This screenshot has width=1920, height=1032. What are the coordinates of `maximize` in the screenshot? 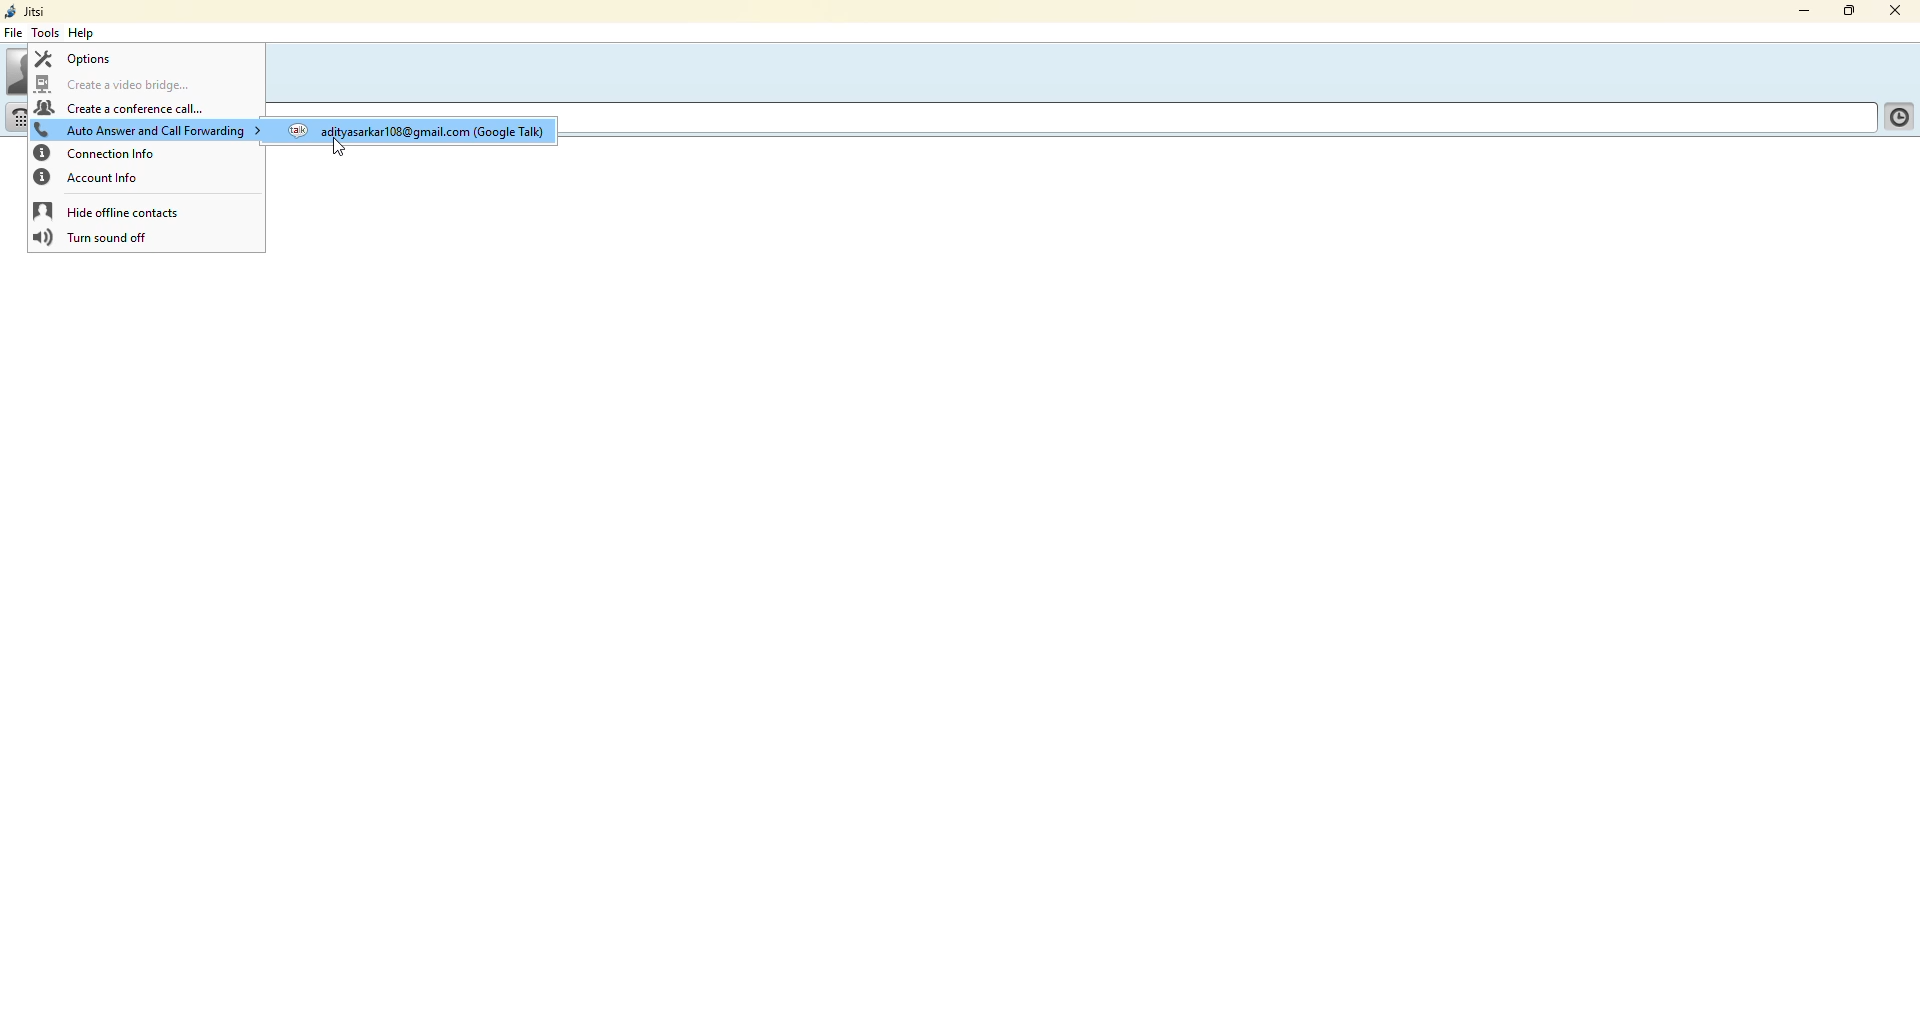 It's located at (1845, 13).